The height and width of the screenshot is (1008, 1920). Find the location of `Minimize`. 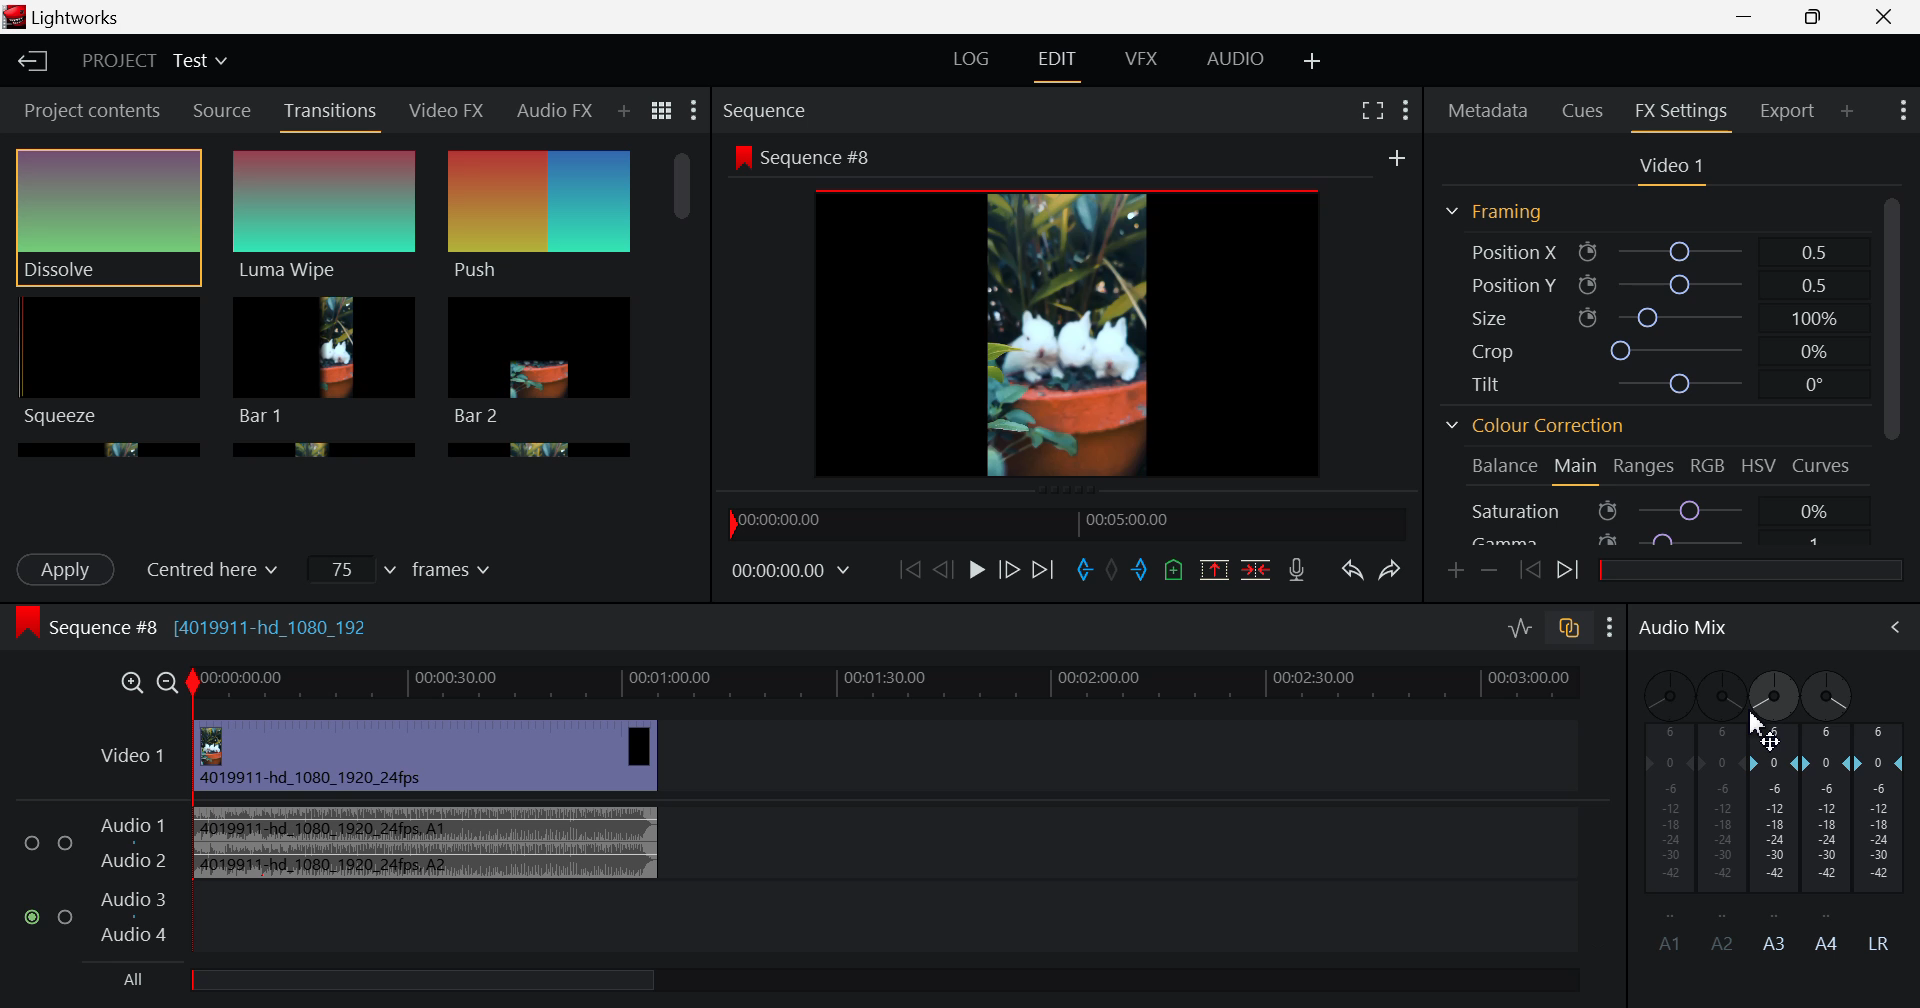

Minimize is located at coordinates (1819, 17).